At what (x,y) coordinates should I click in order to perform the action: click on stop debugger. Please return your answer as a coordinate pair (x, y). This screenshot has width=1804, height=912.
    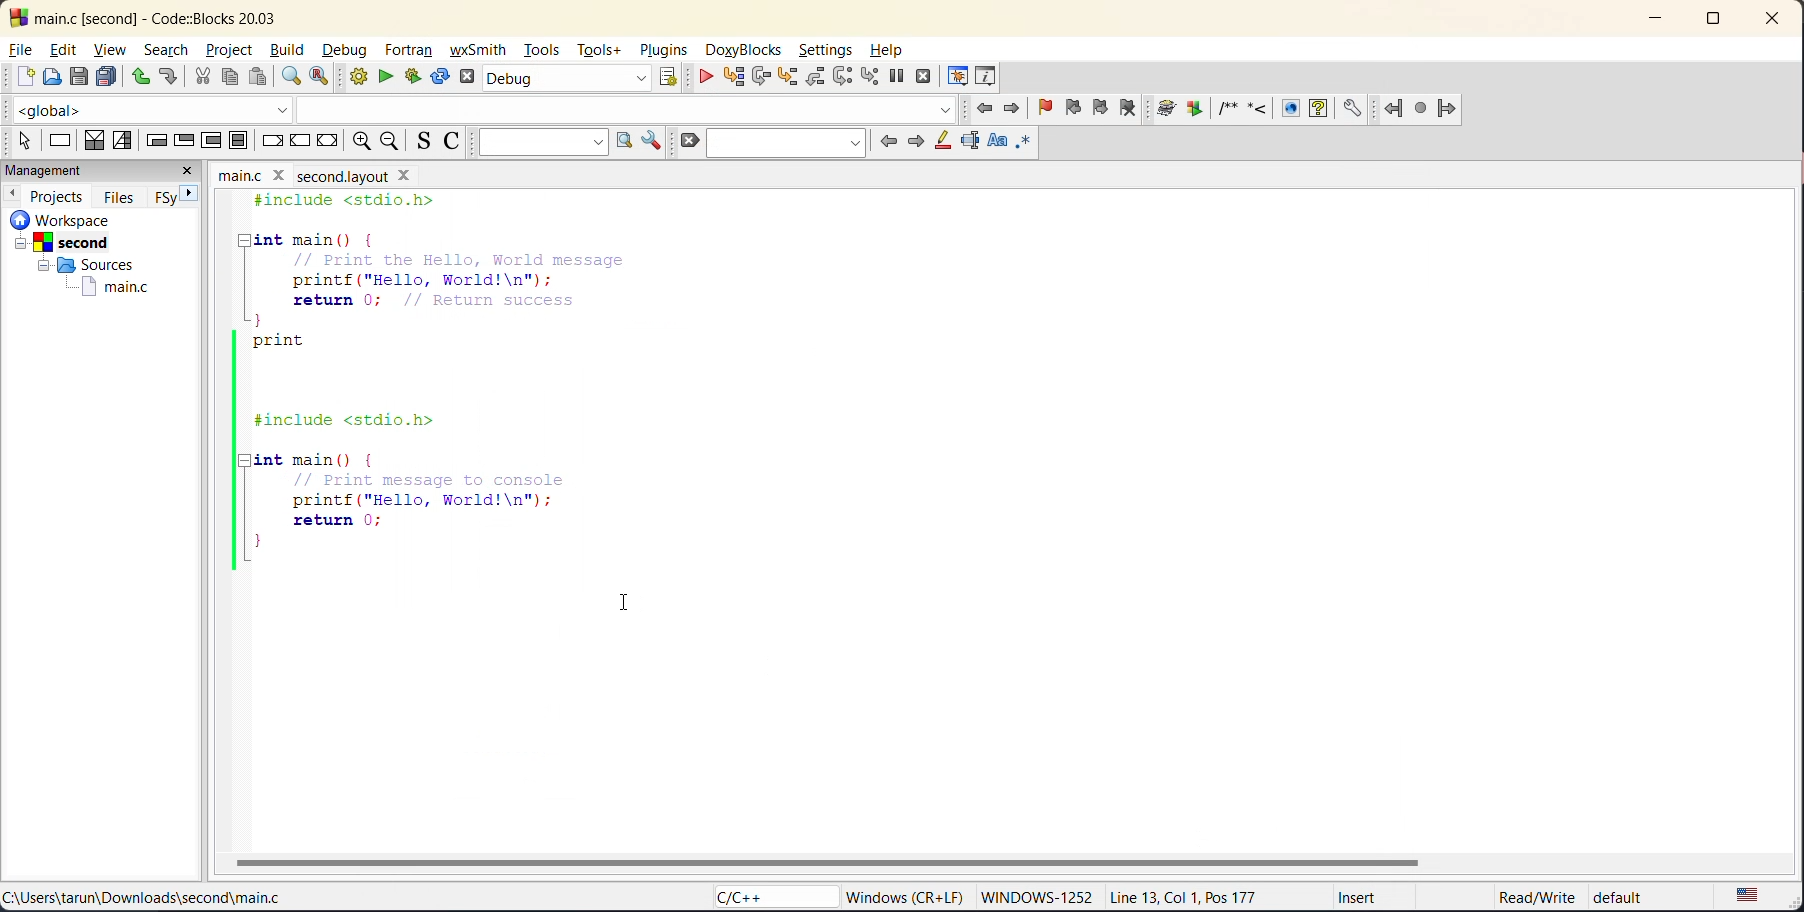
    Looking at the image, I should click on (922, 78).